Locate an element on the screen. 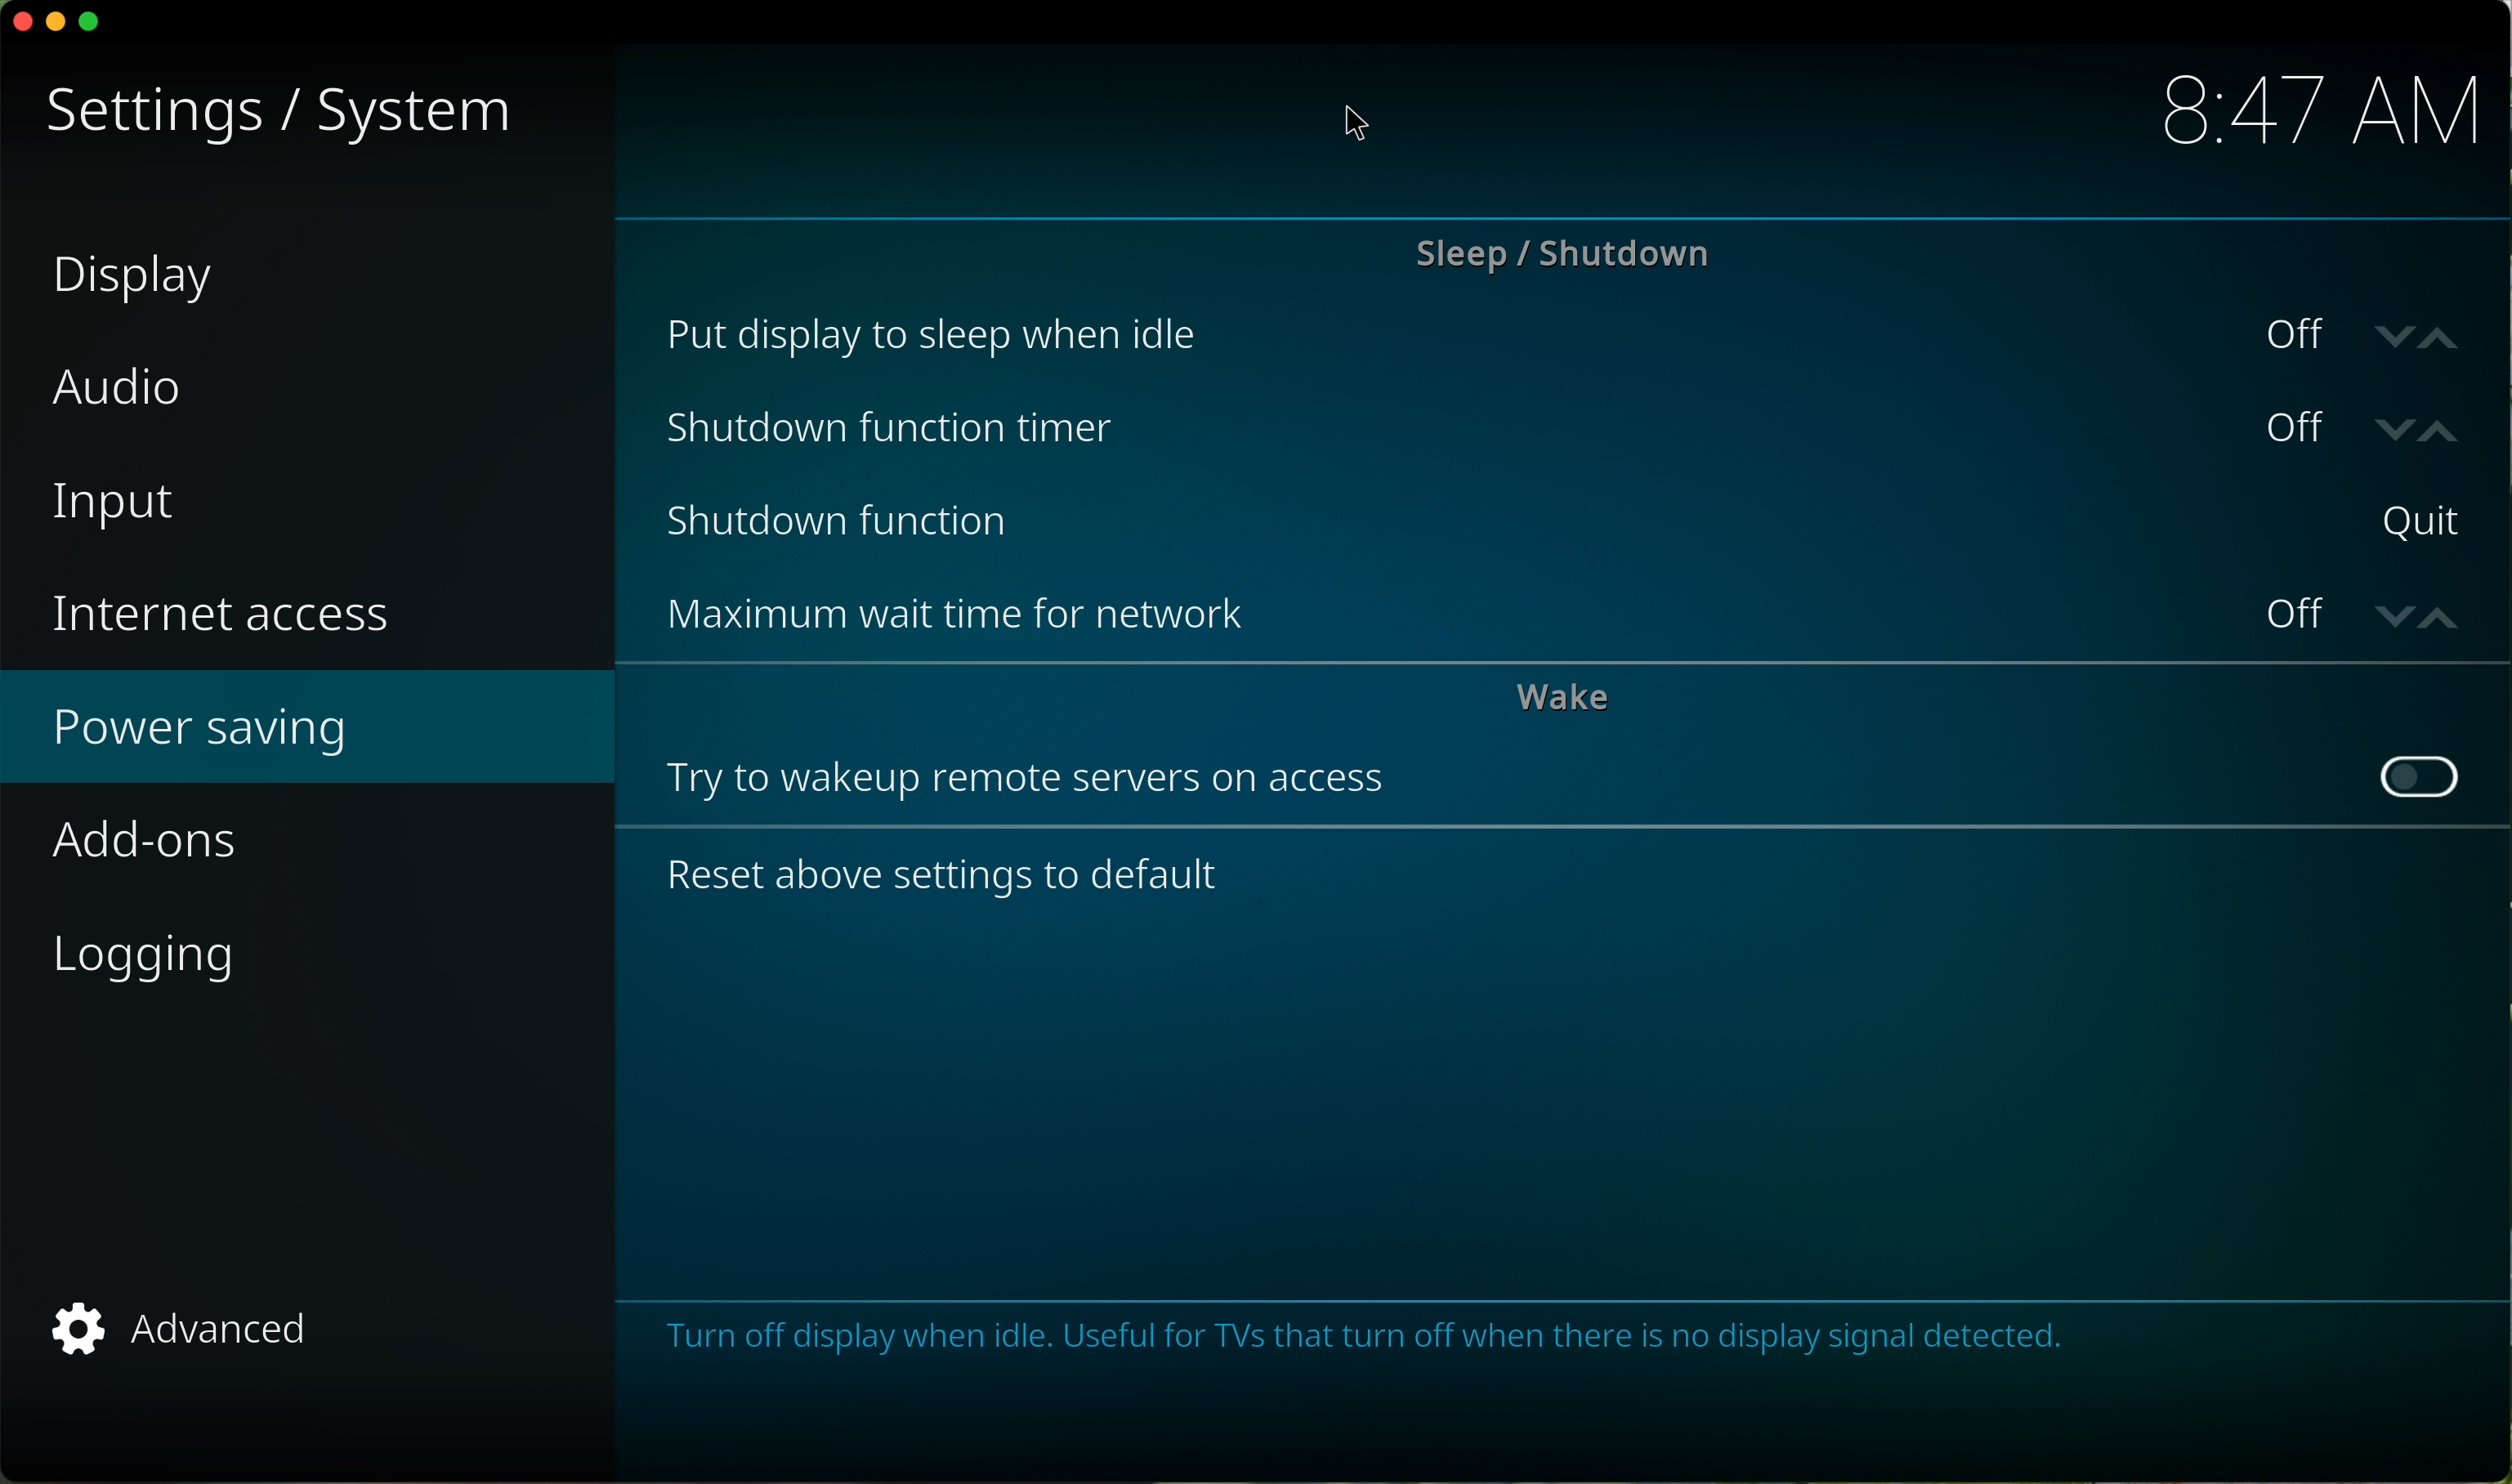  try to wakeup remote servers on acces is located at coordinates (1028, 775).